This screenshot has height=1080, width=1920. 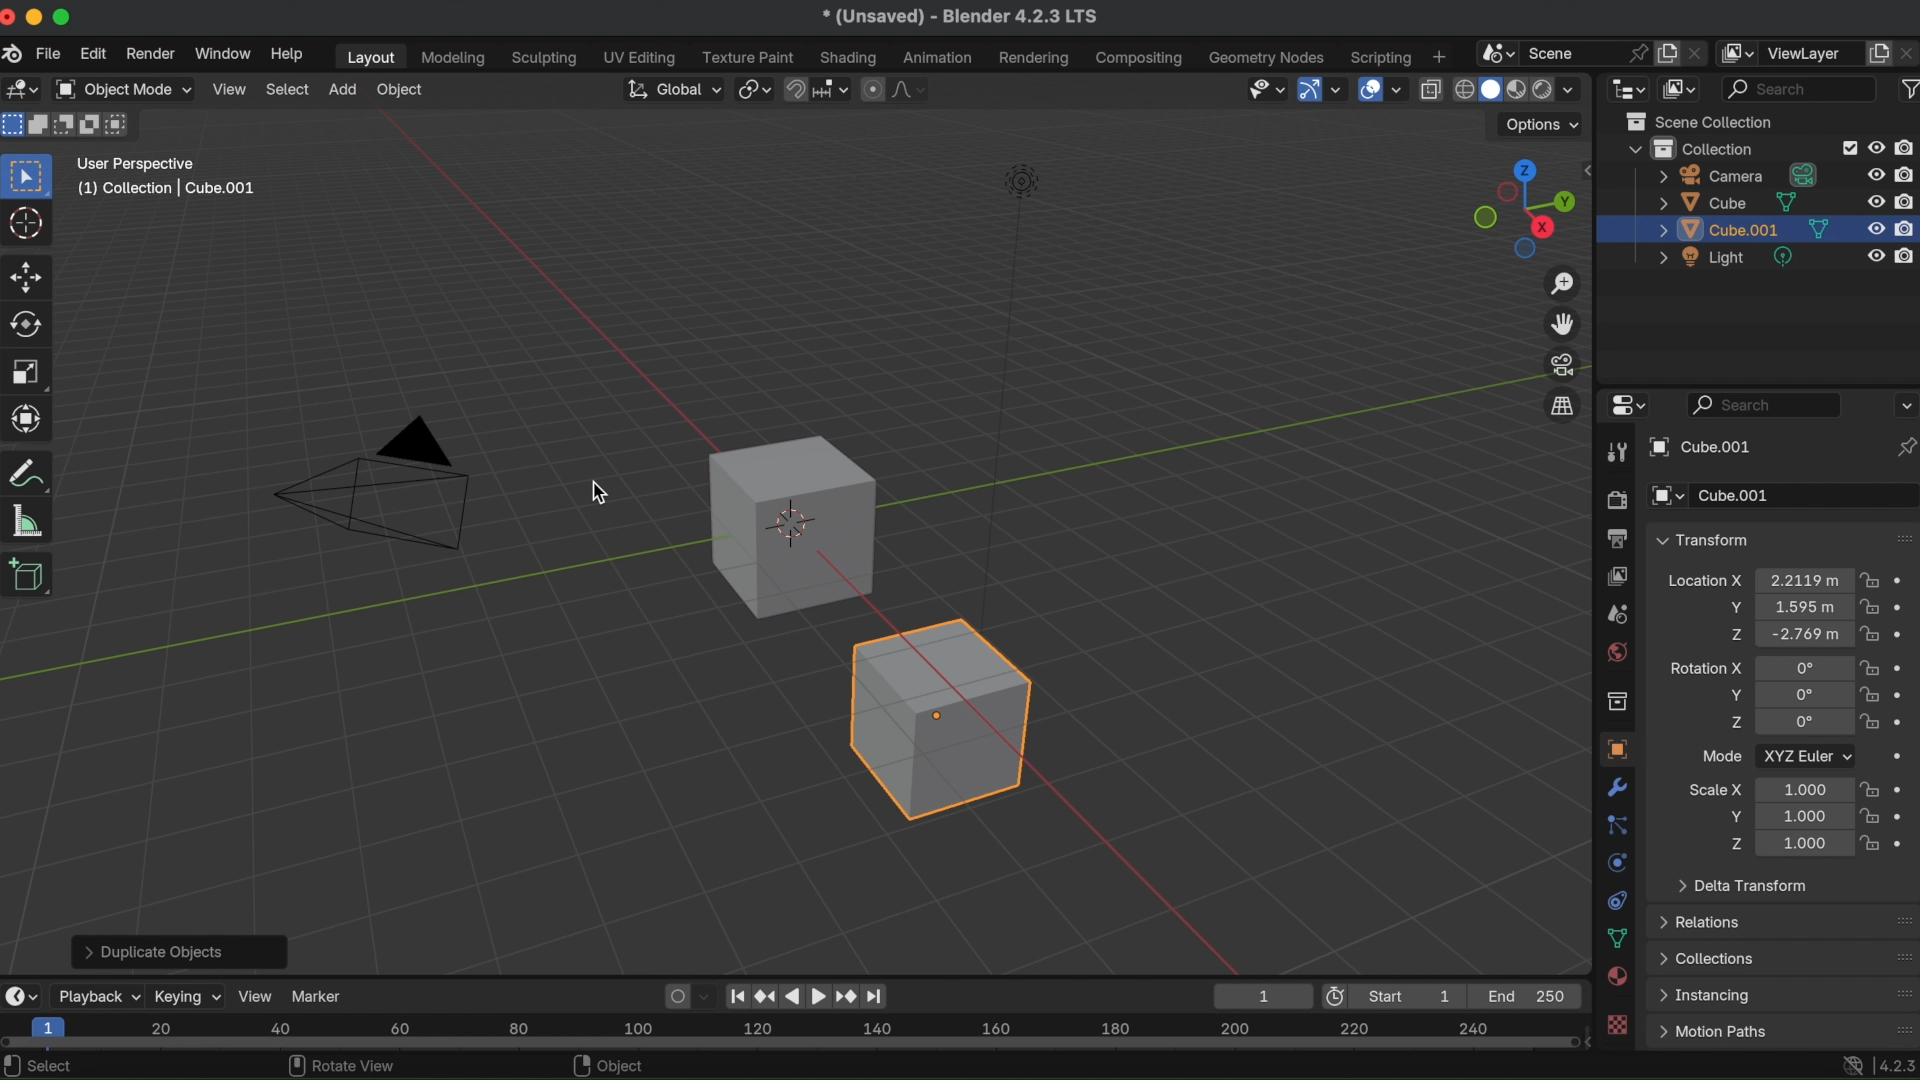 I want to click on sculpting, so click(x=545, y=59).